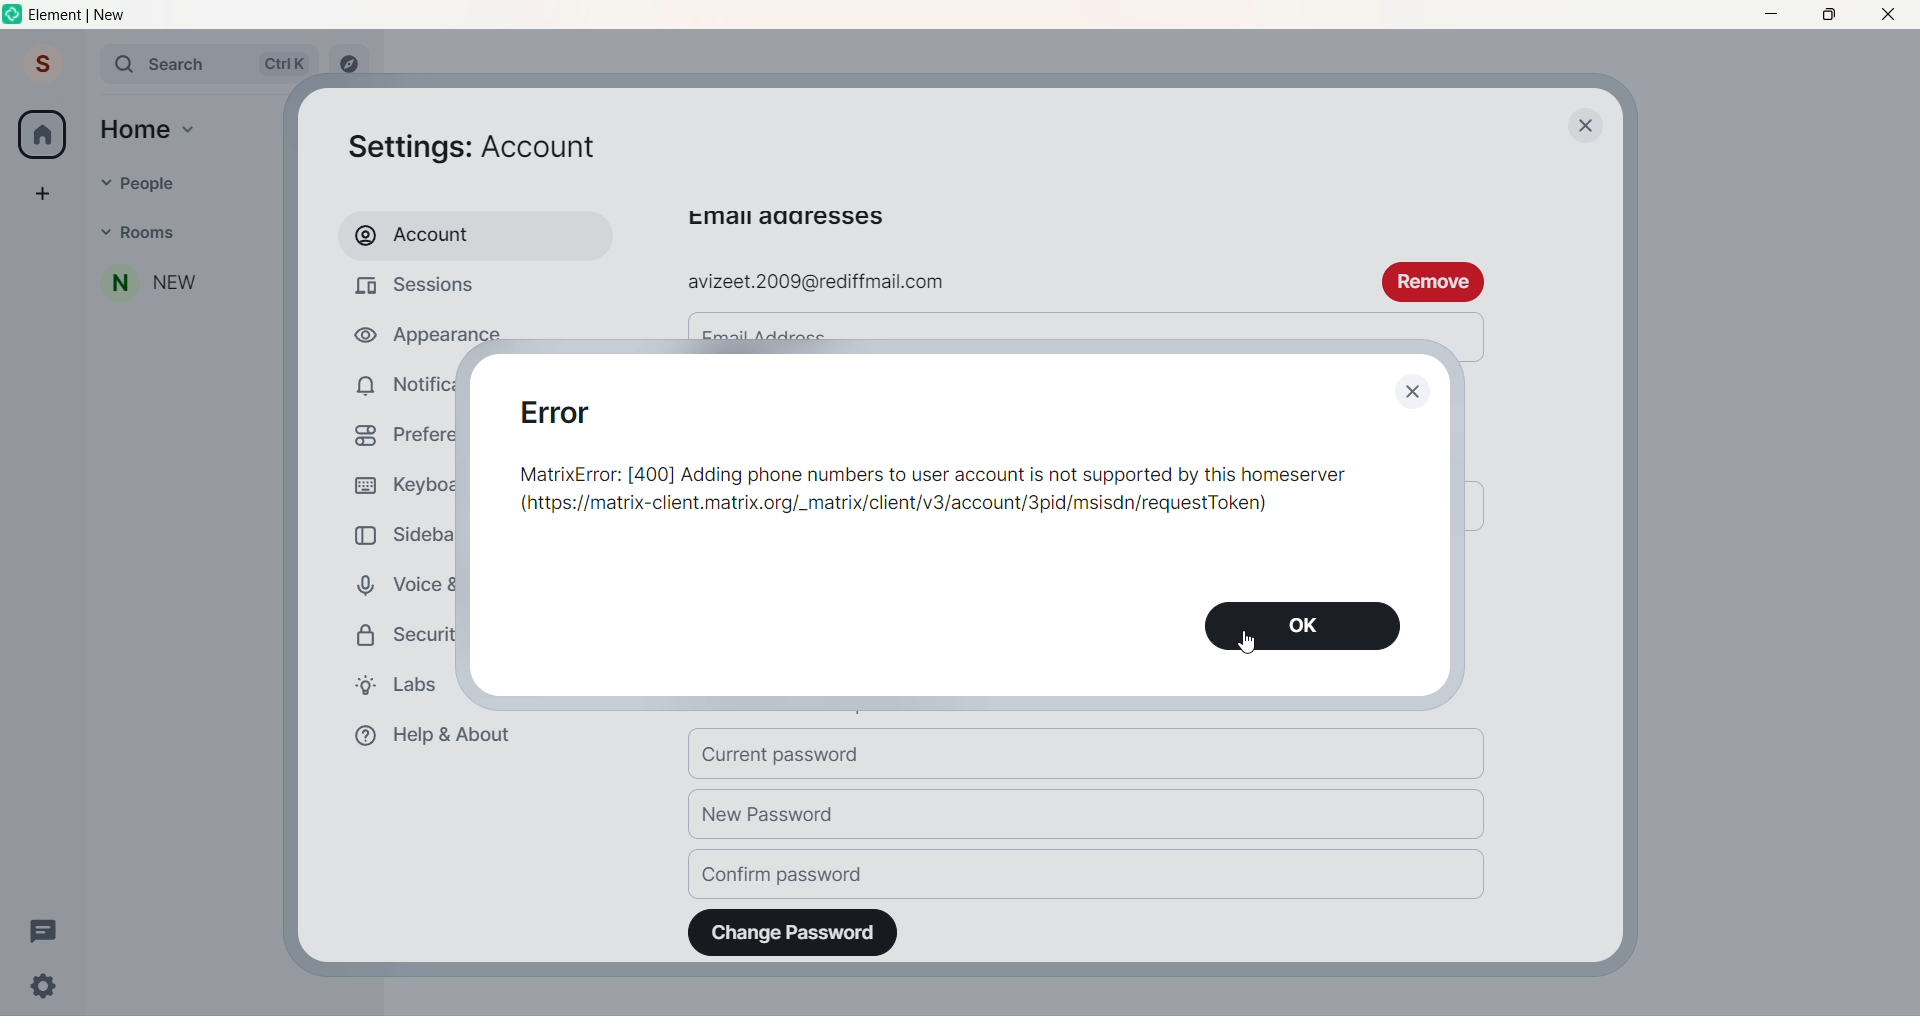  What do you see at coordinates (794, 932) in the screenshot?
I see `Change Password` at bounding box center [794, 932].